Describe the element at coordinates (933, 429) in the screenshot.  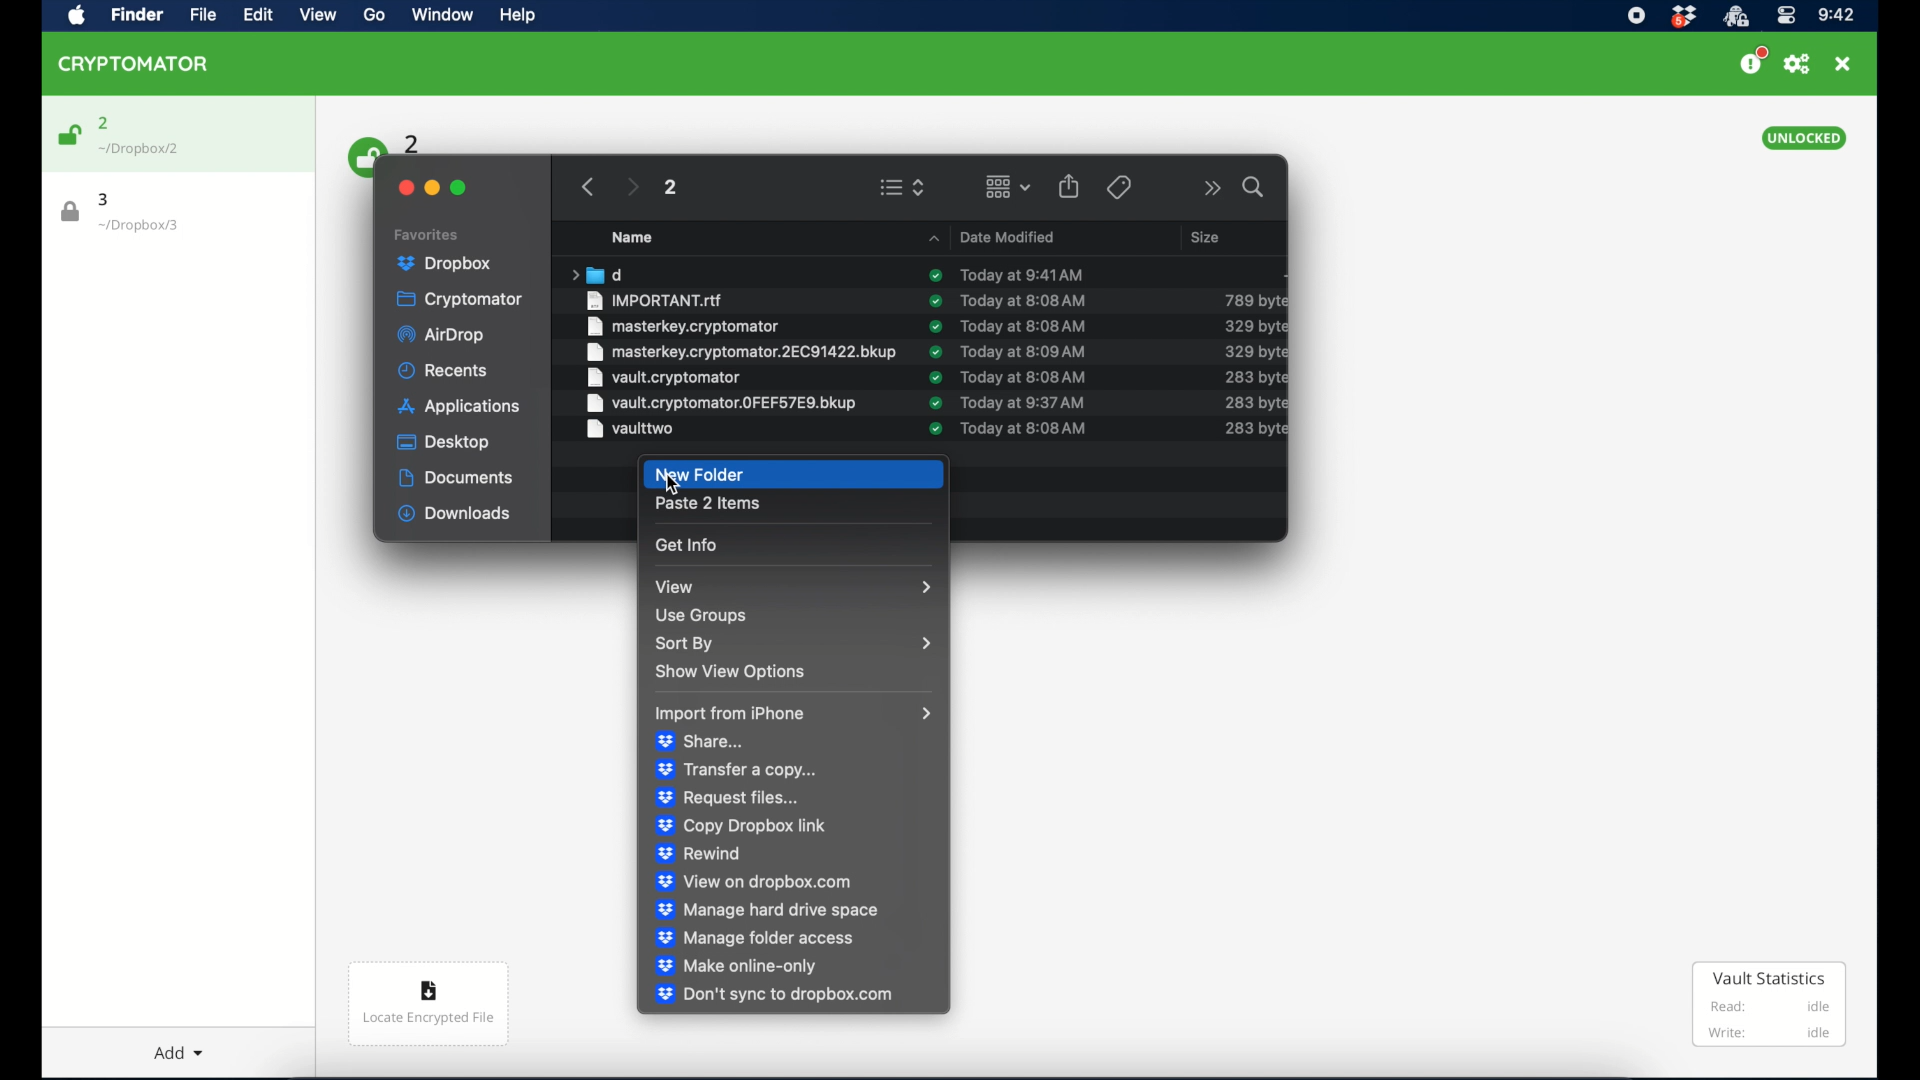
I see `sync` at that location.